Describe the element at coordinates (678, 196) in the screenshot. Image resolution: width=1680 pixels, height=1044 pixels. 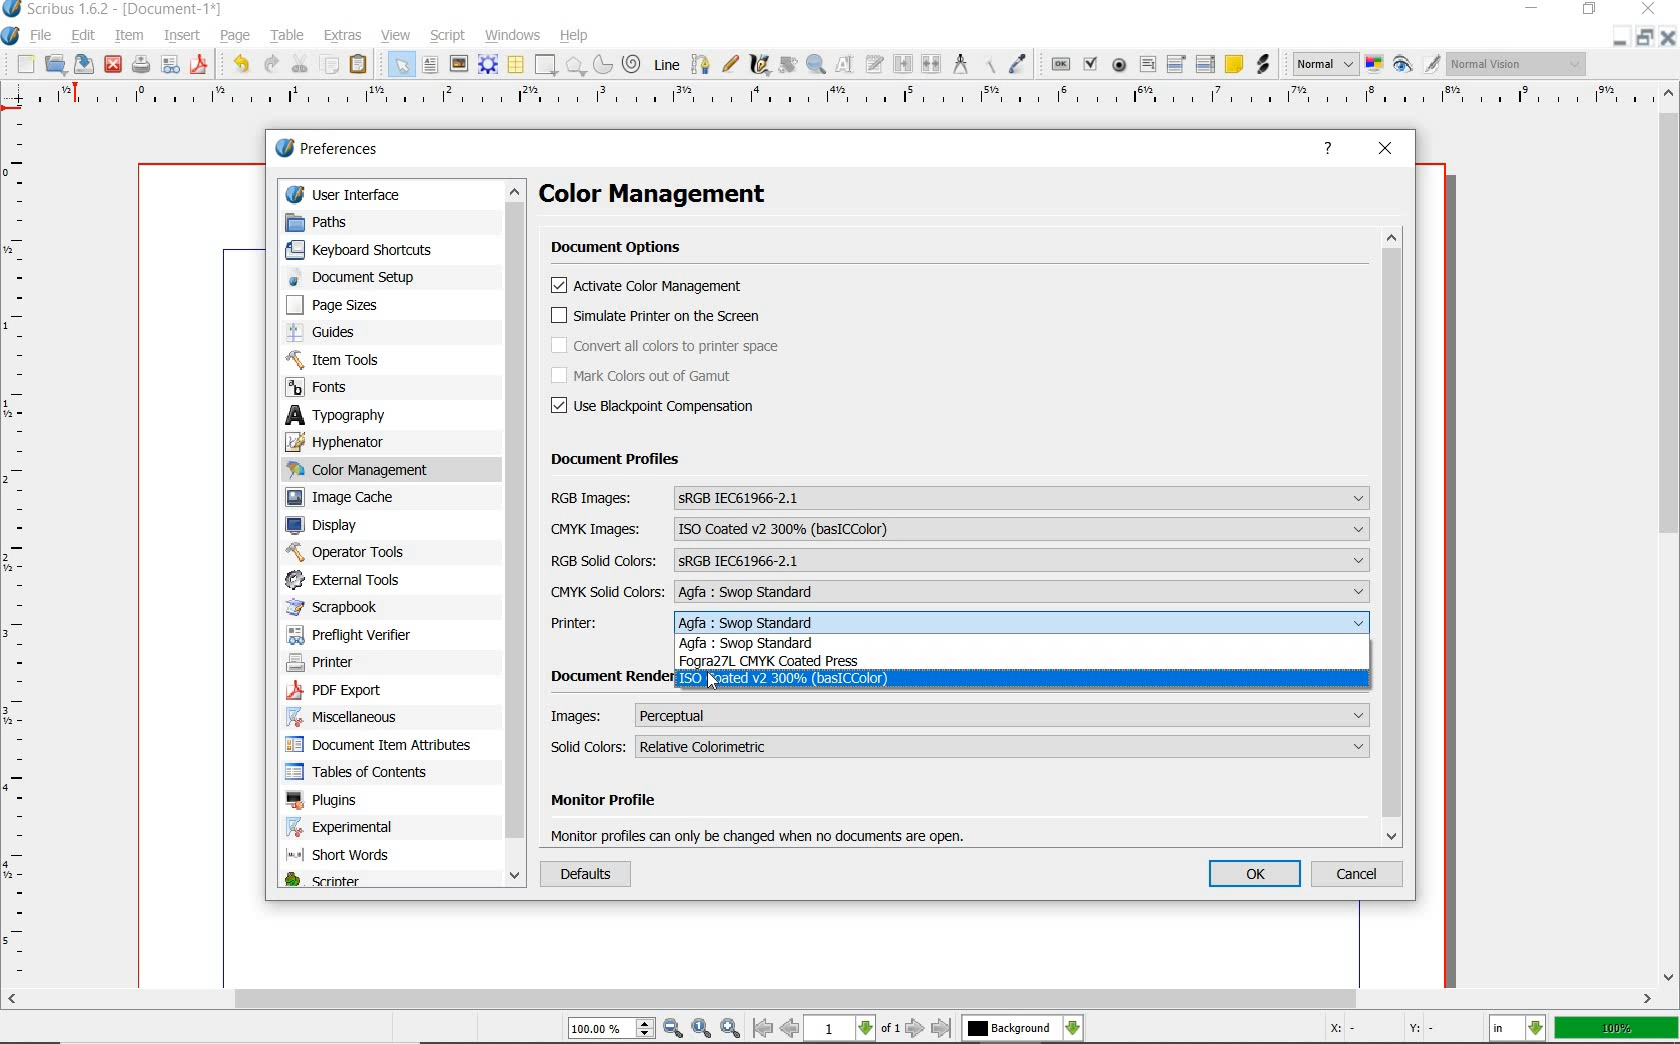
I see `color management` at that location.